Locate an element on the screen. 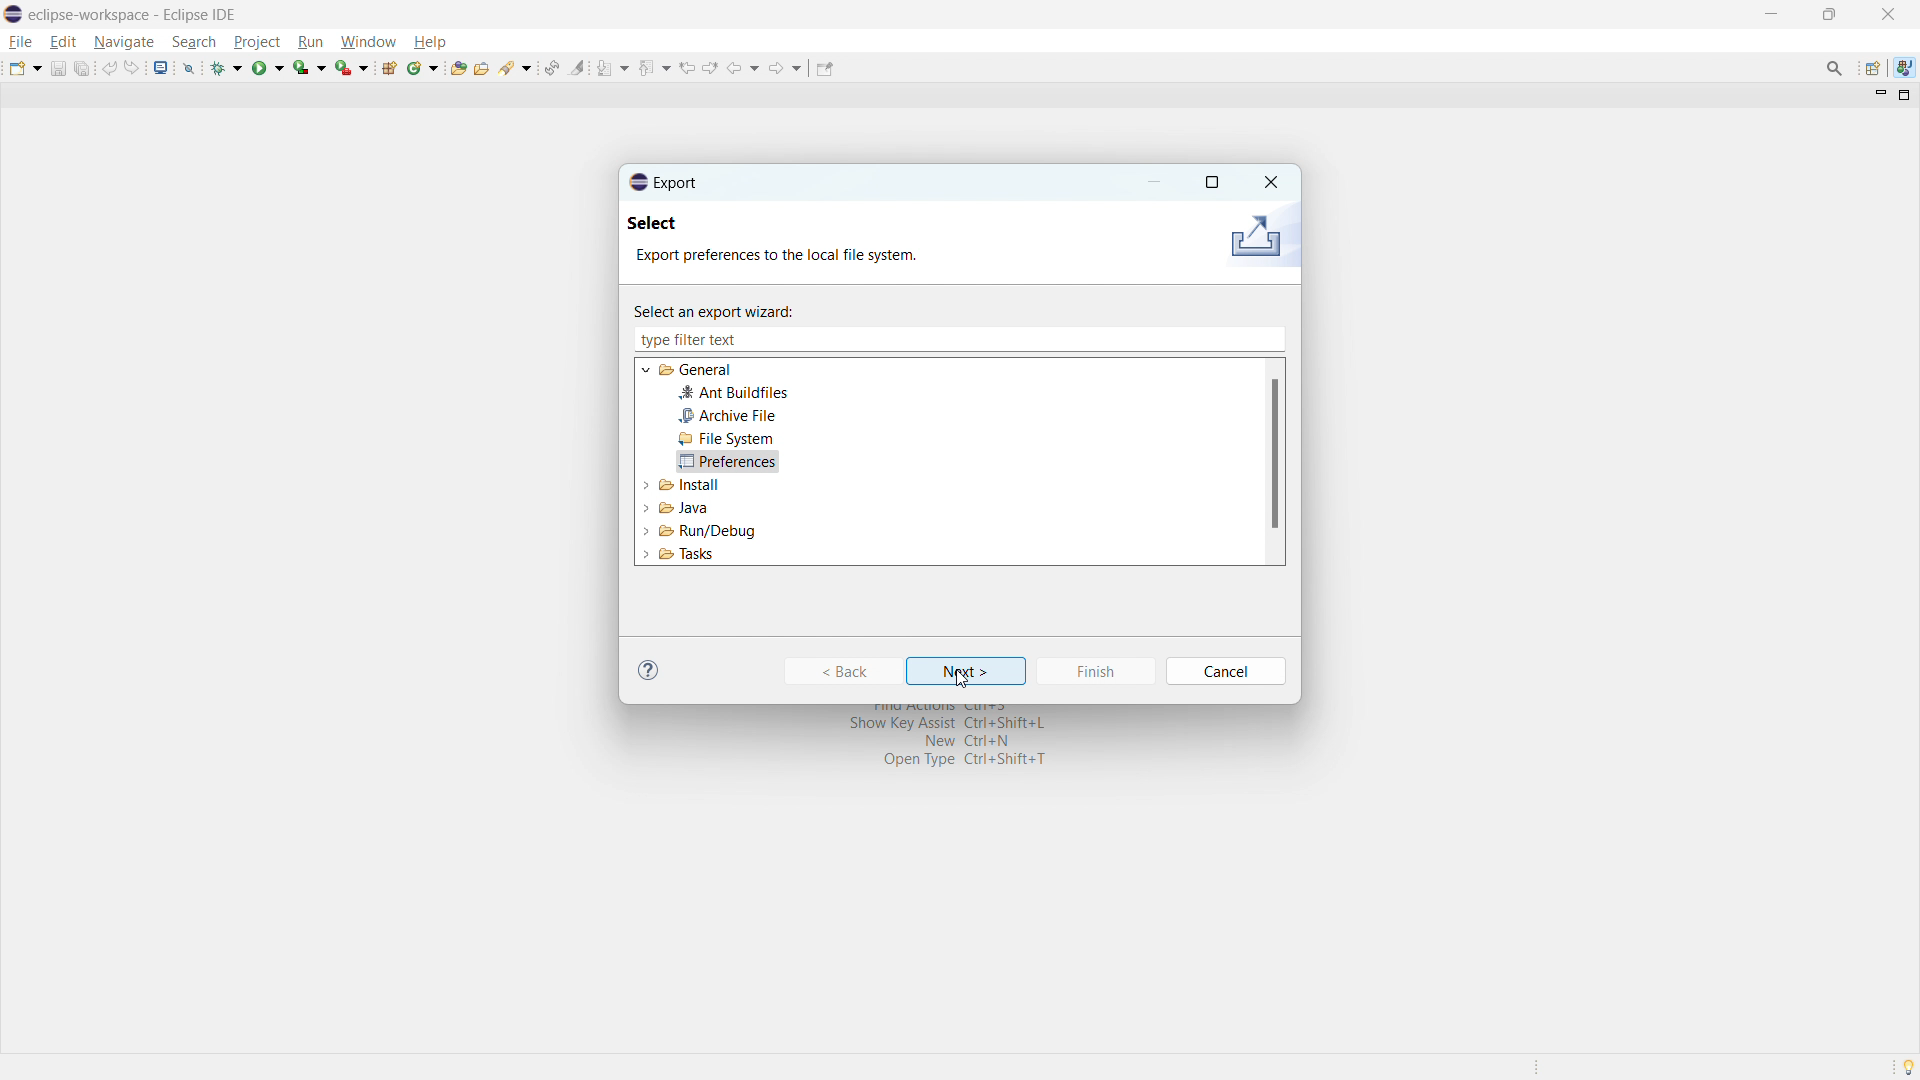 This screenshot has height=1080, width=1920. next annotation is located at coordinates (613, 68).